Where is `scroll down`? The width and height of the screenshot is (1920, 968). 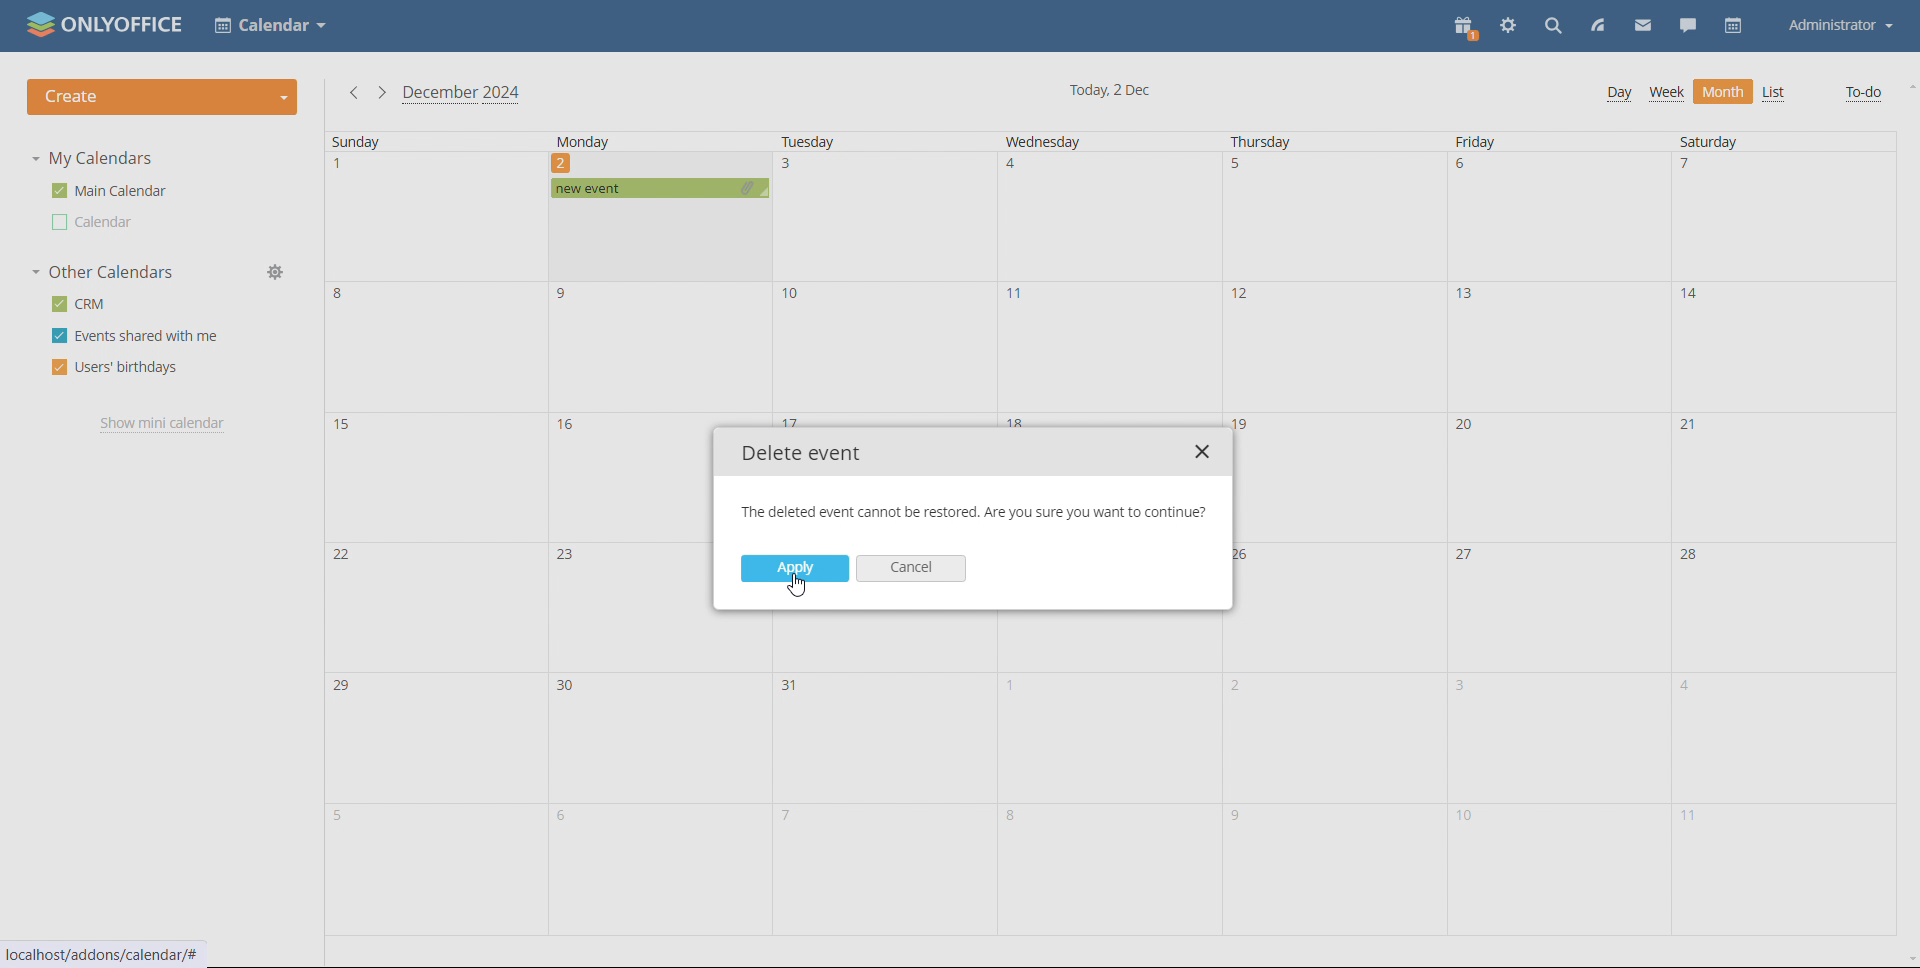 scroll down is located at coordinates (1908, 958).